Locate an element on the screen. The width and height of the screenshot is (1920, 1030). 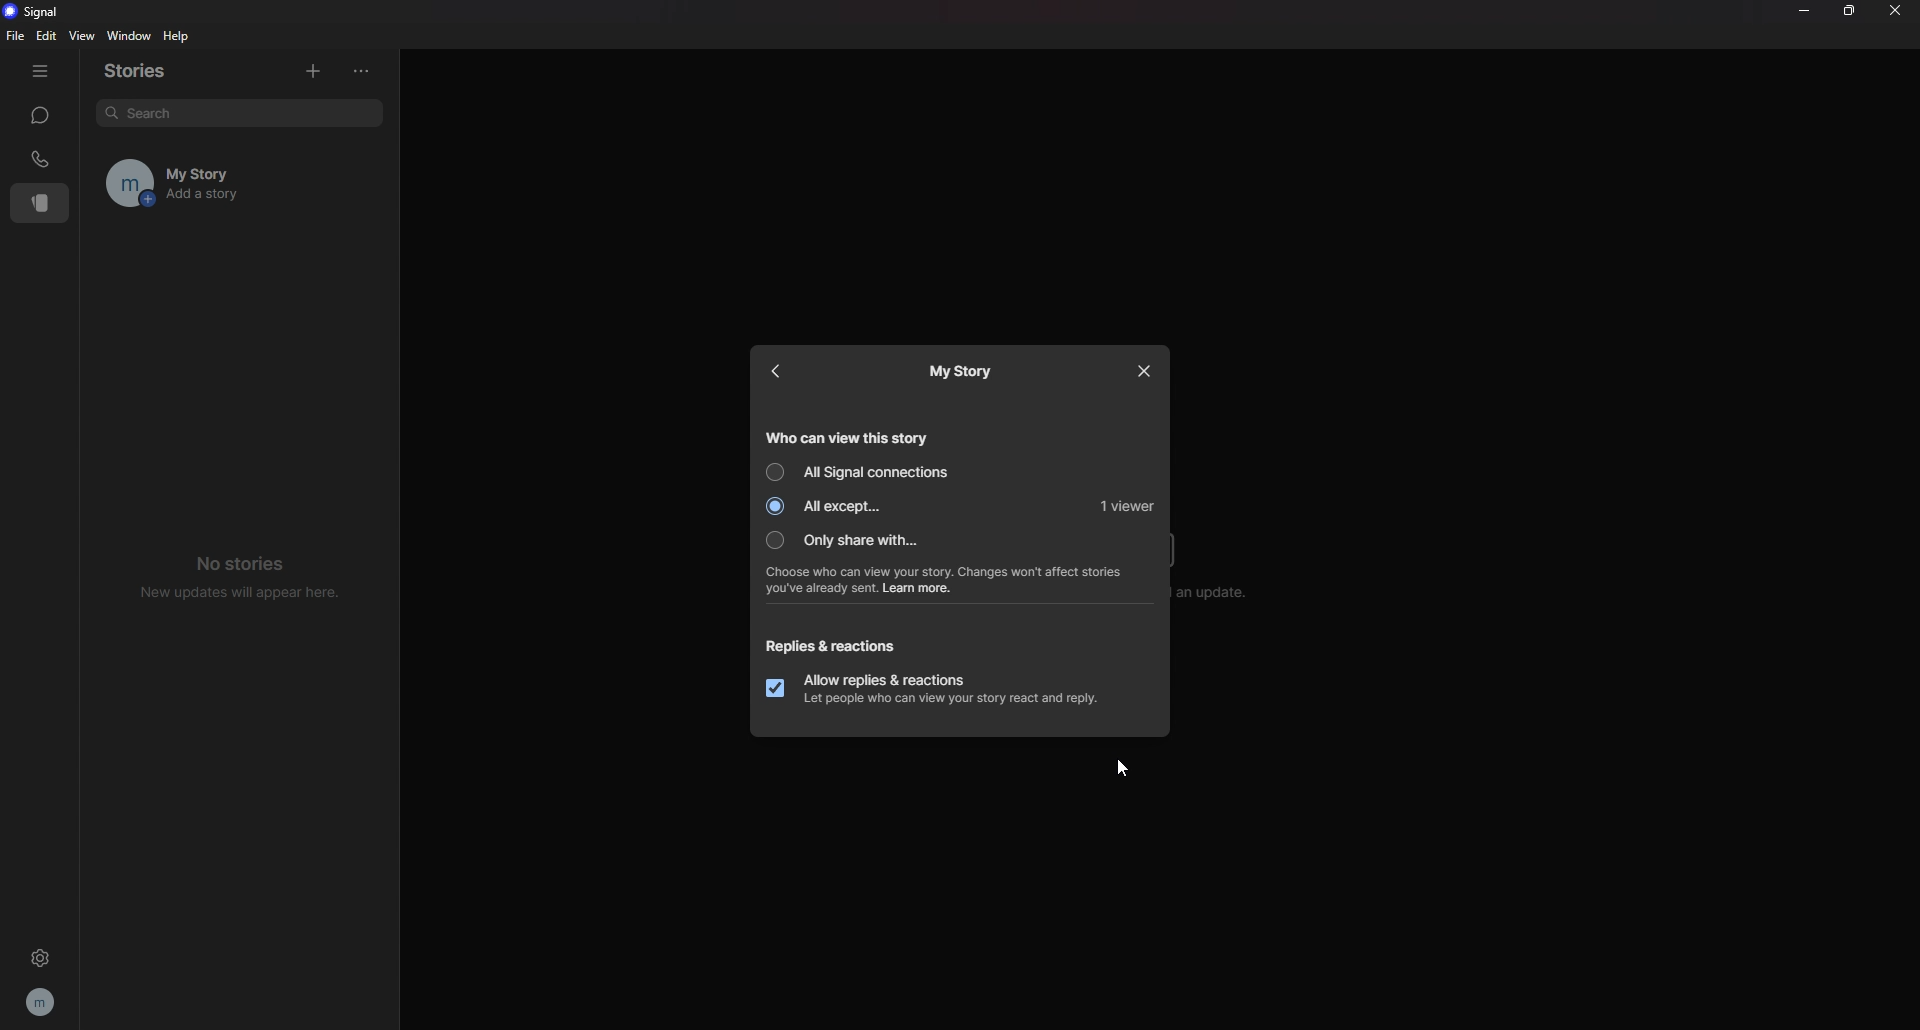
cursor is located at coordinates (1120, 768).